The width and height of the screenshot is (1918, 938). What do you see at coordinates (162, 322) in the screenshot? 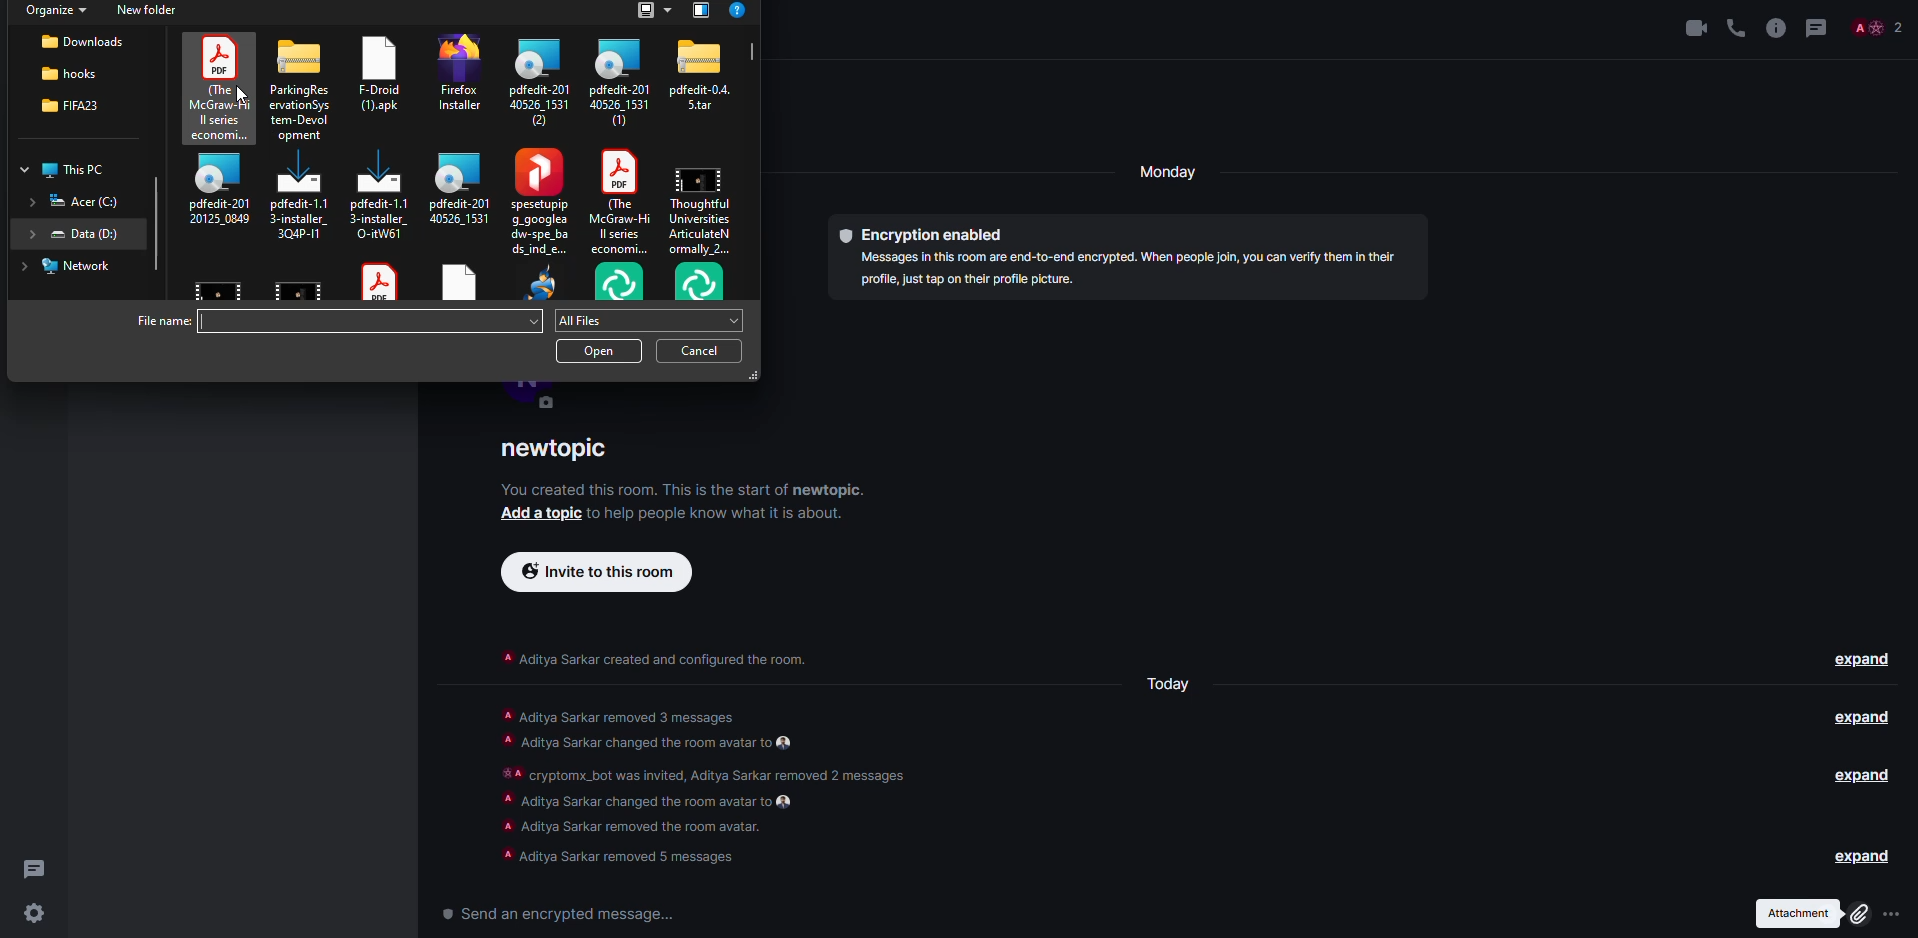
I see `file name` at bounding box center [162, 322].